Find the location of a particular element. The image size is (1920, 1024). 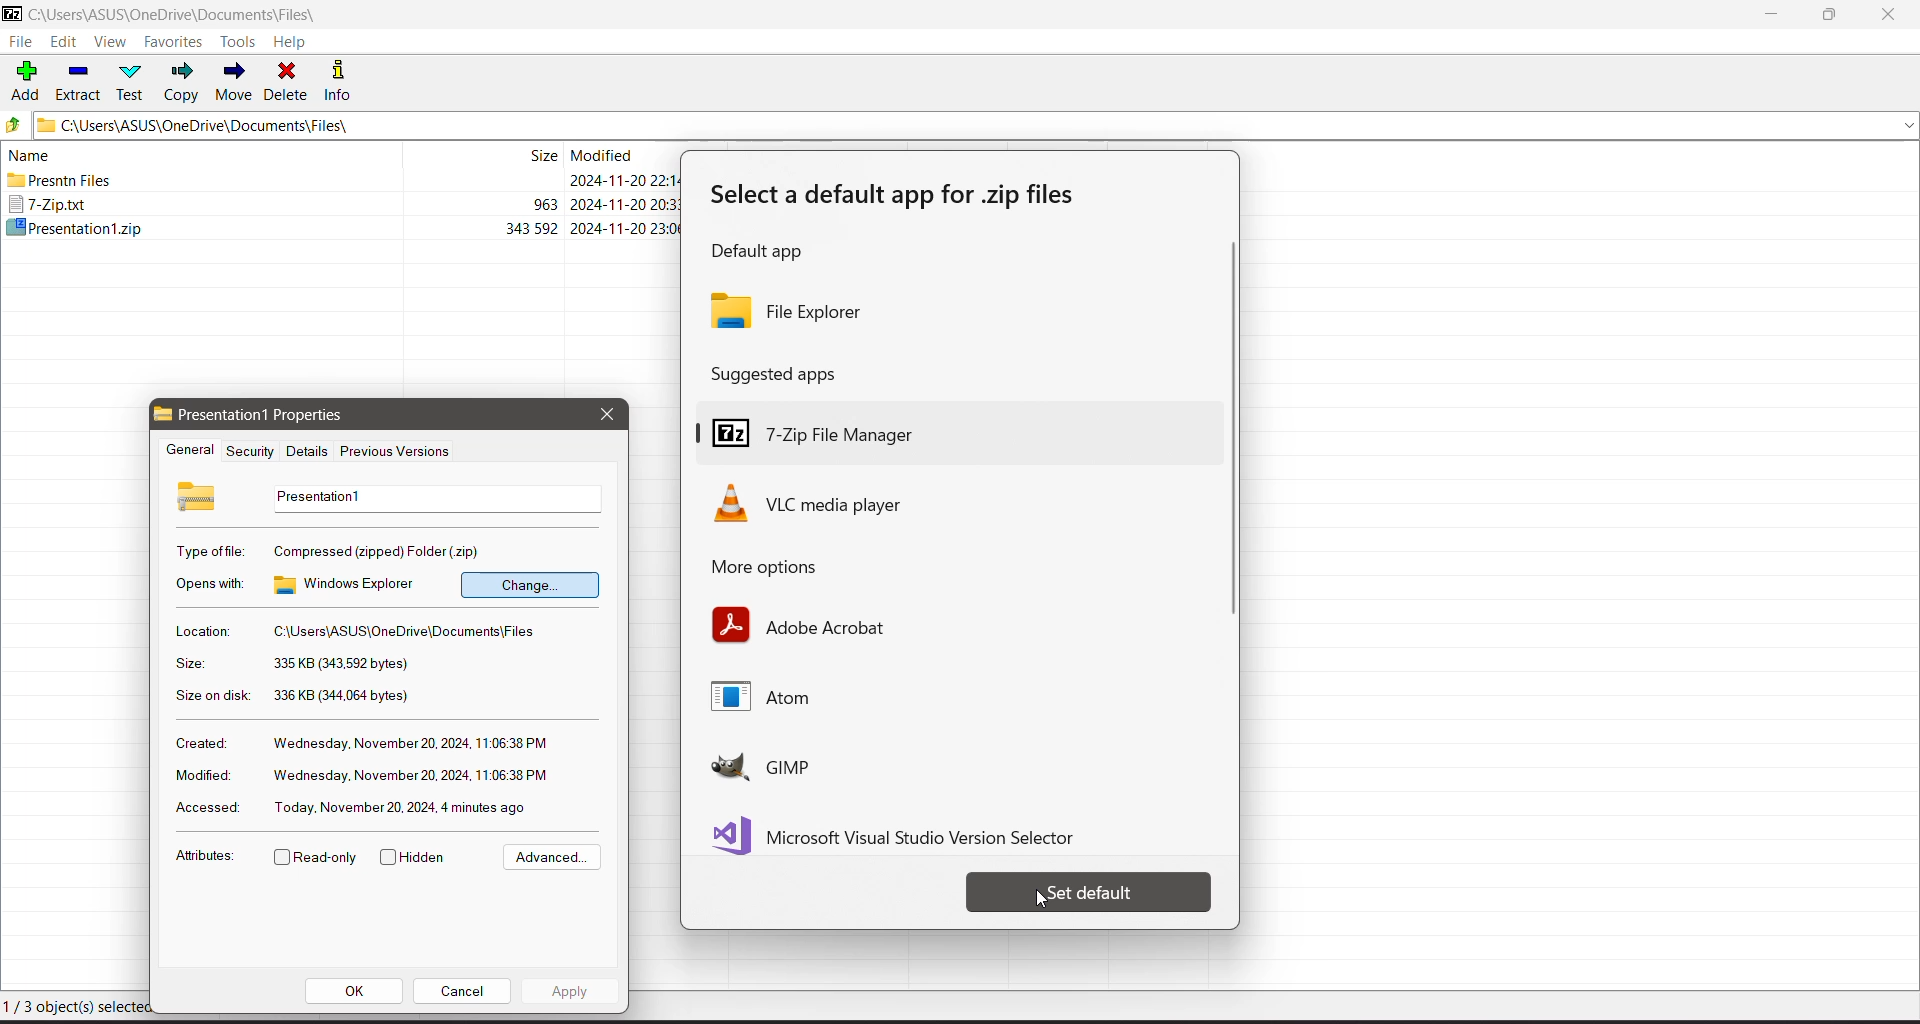

Current program/app to pen the selected .zip file is located at coordinates (350, 584).